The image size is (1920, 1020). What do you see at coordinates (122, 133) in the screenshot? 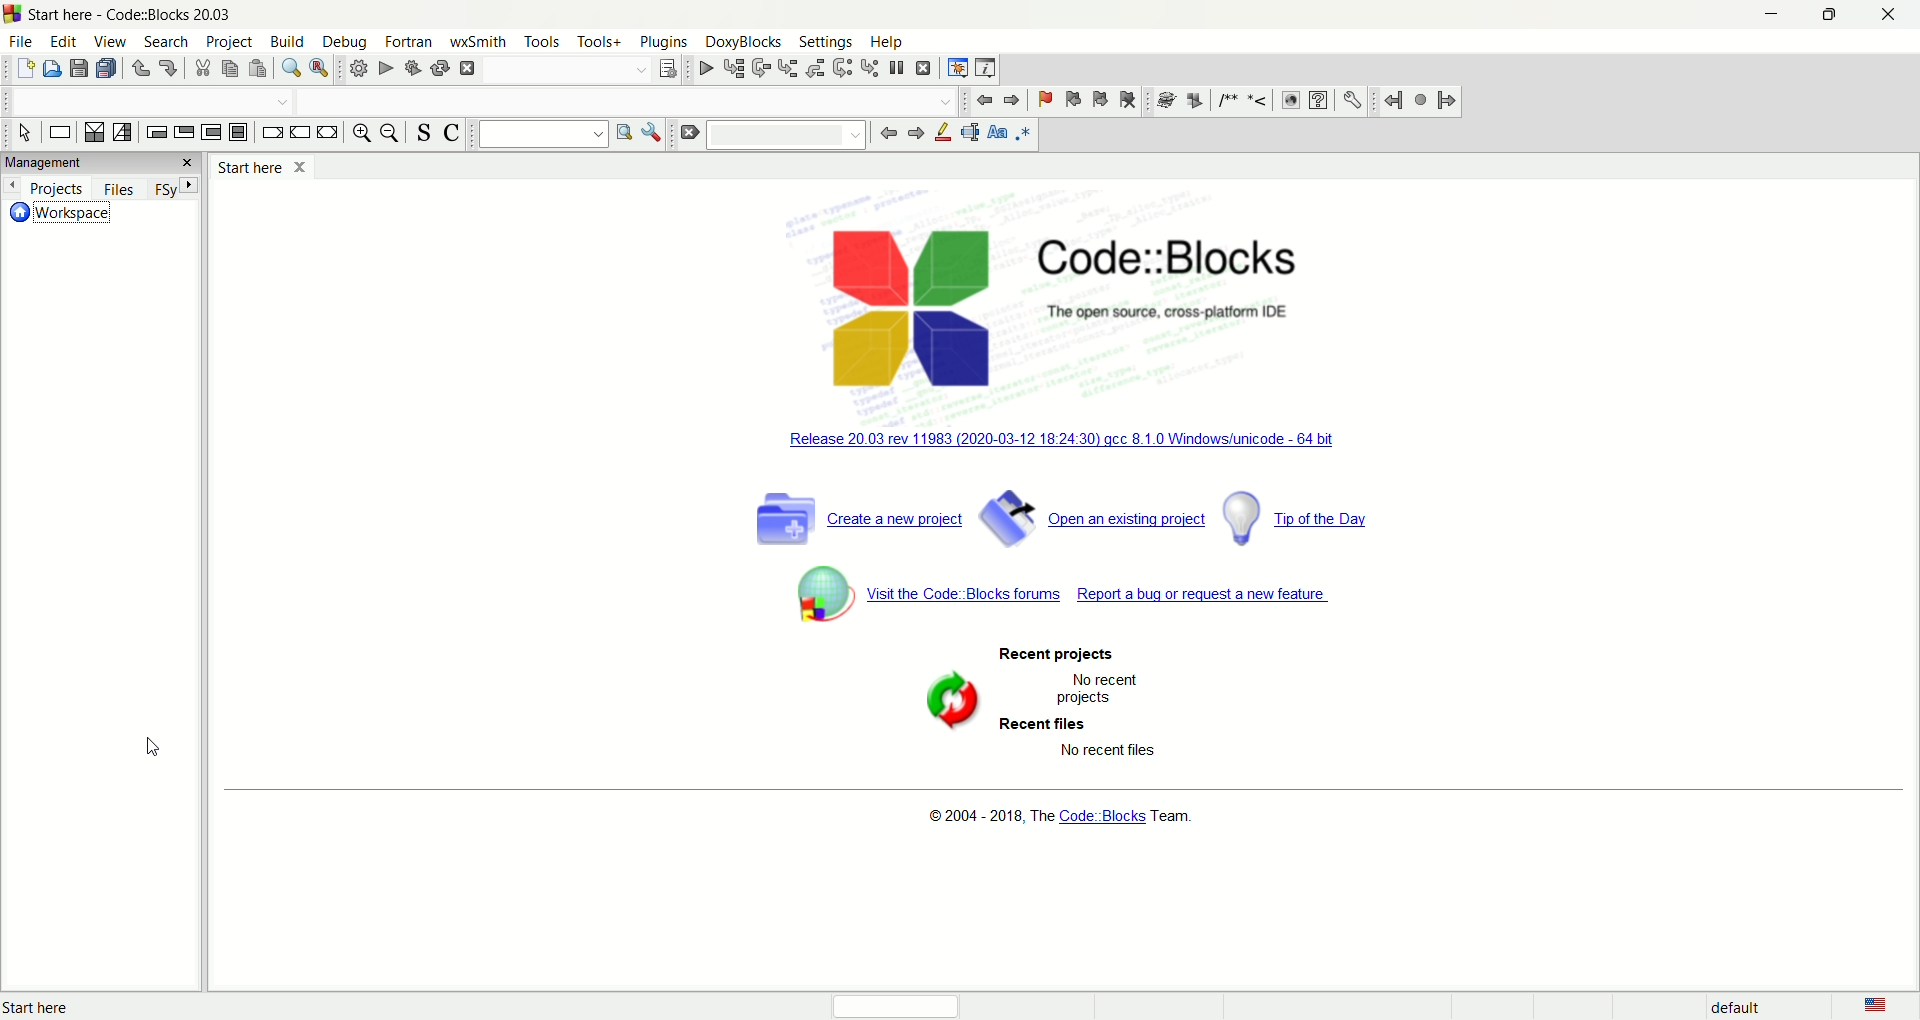
I see `selection` at bounding box center [122, 133].